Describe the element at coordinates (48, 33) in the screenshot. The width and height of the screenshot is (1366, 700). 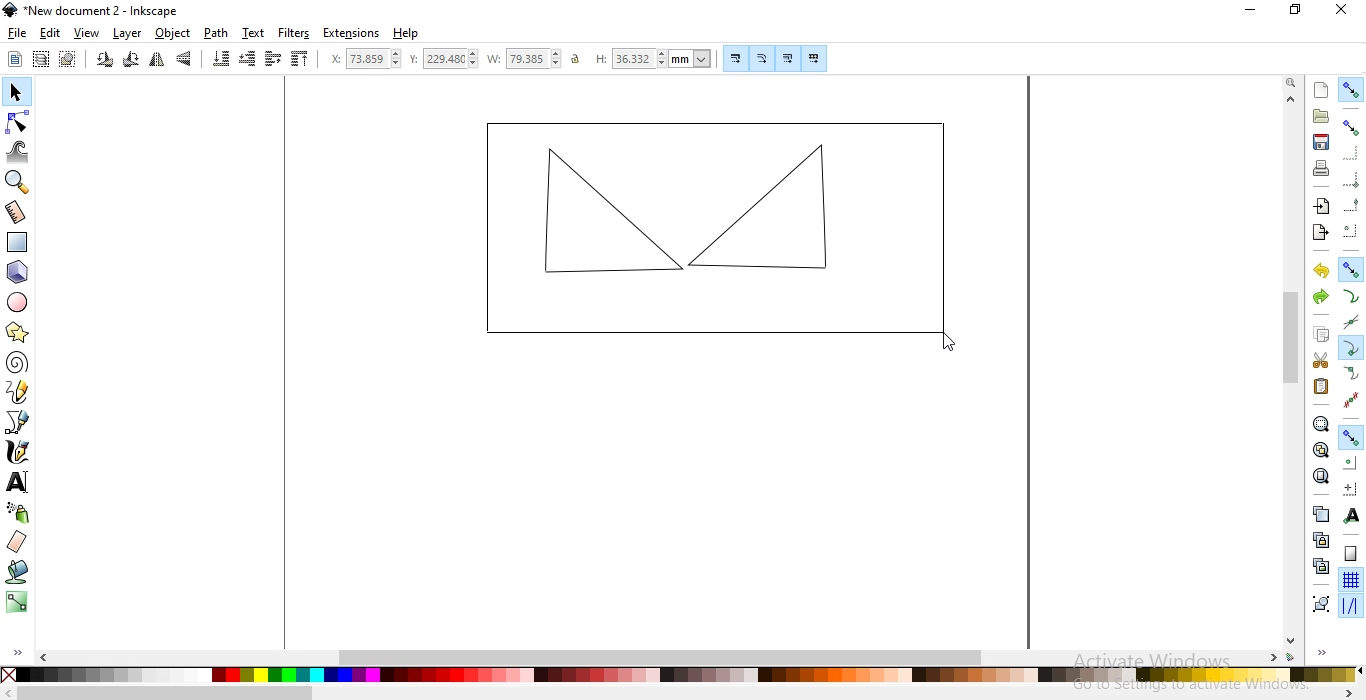
I see `edit` at that location.